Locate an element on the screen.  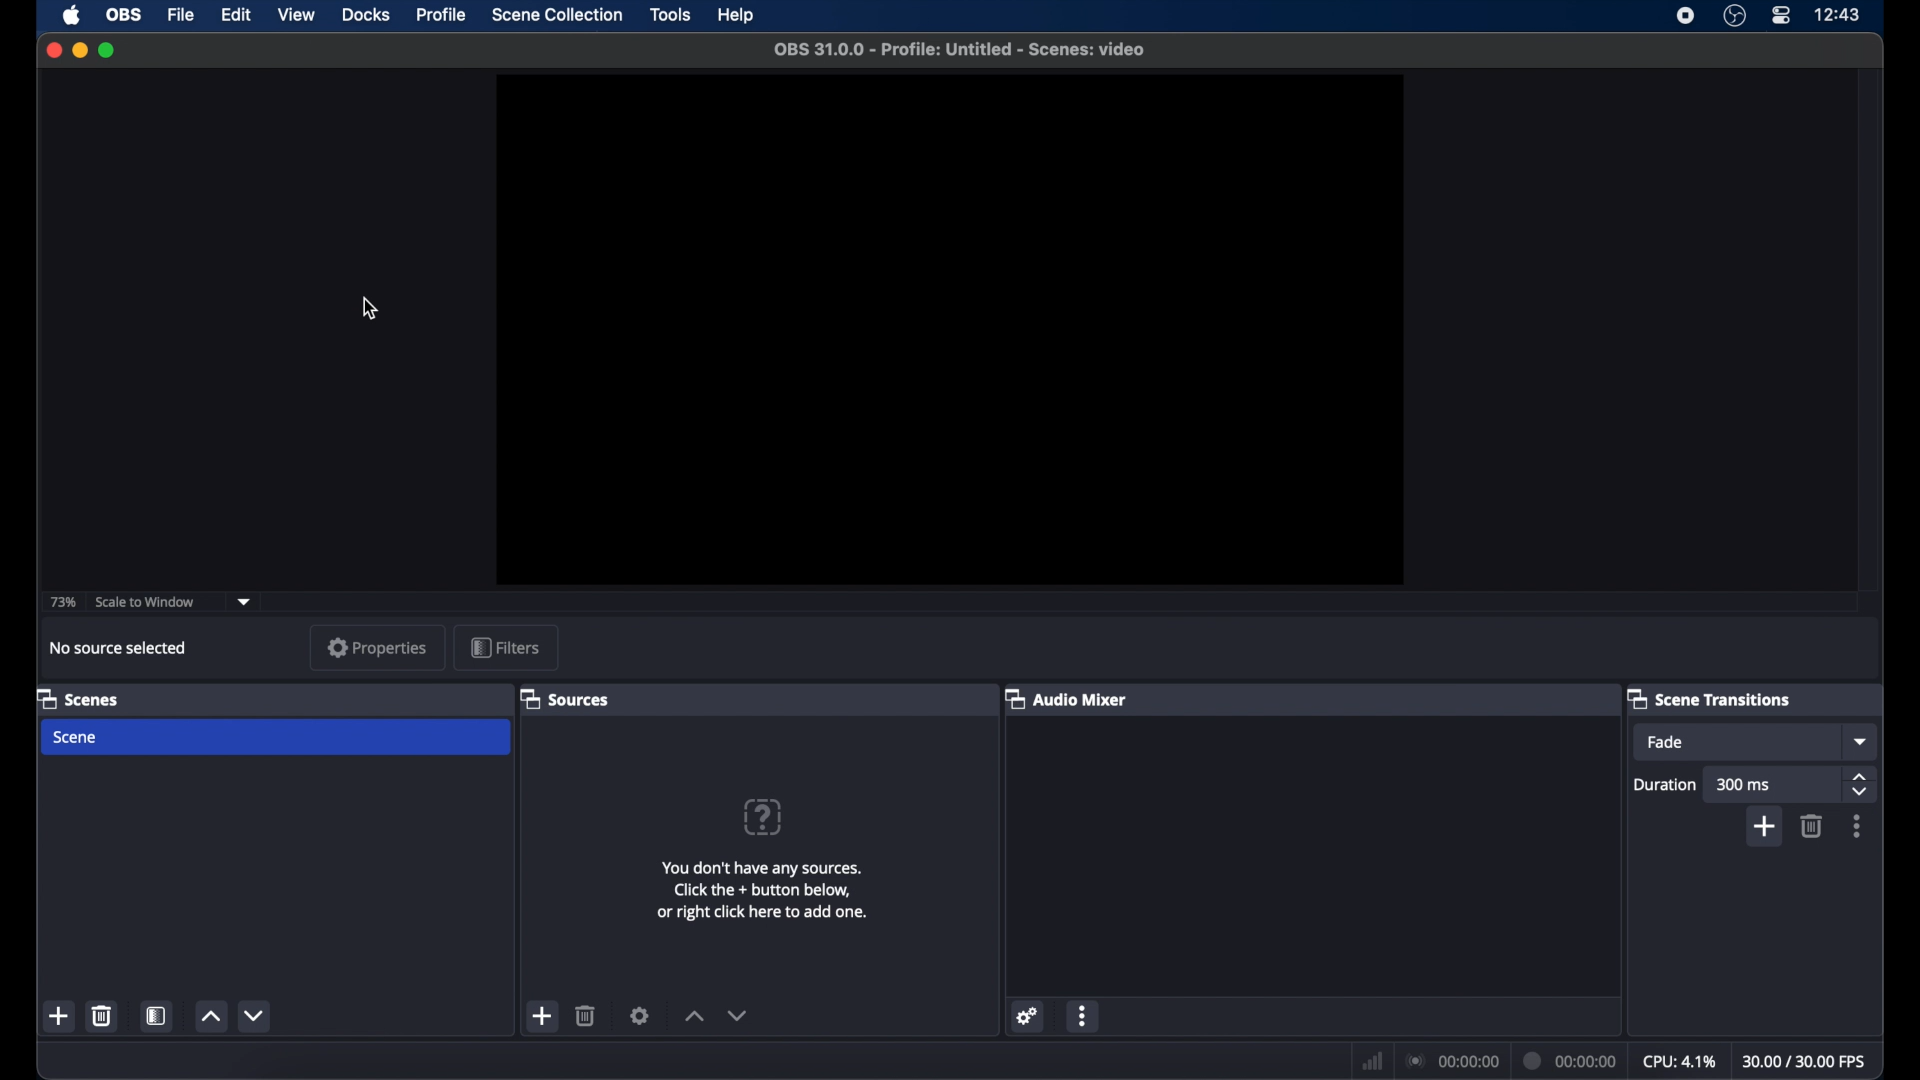
screen recording icon is located at coordinates (1686, 16).